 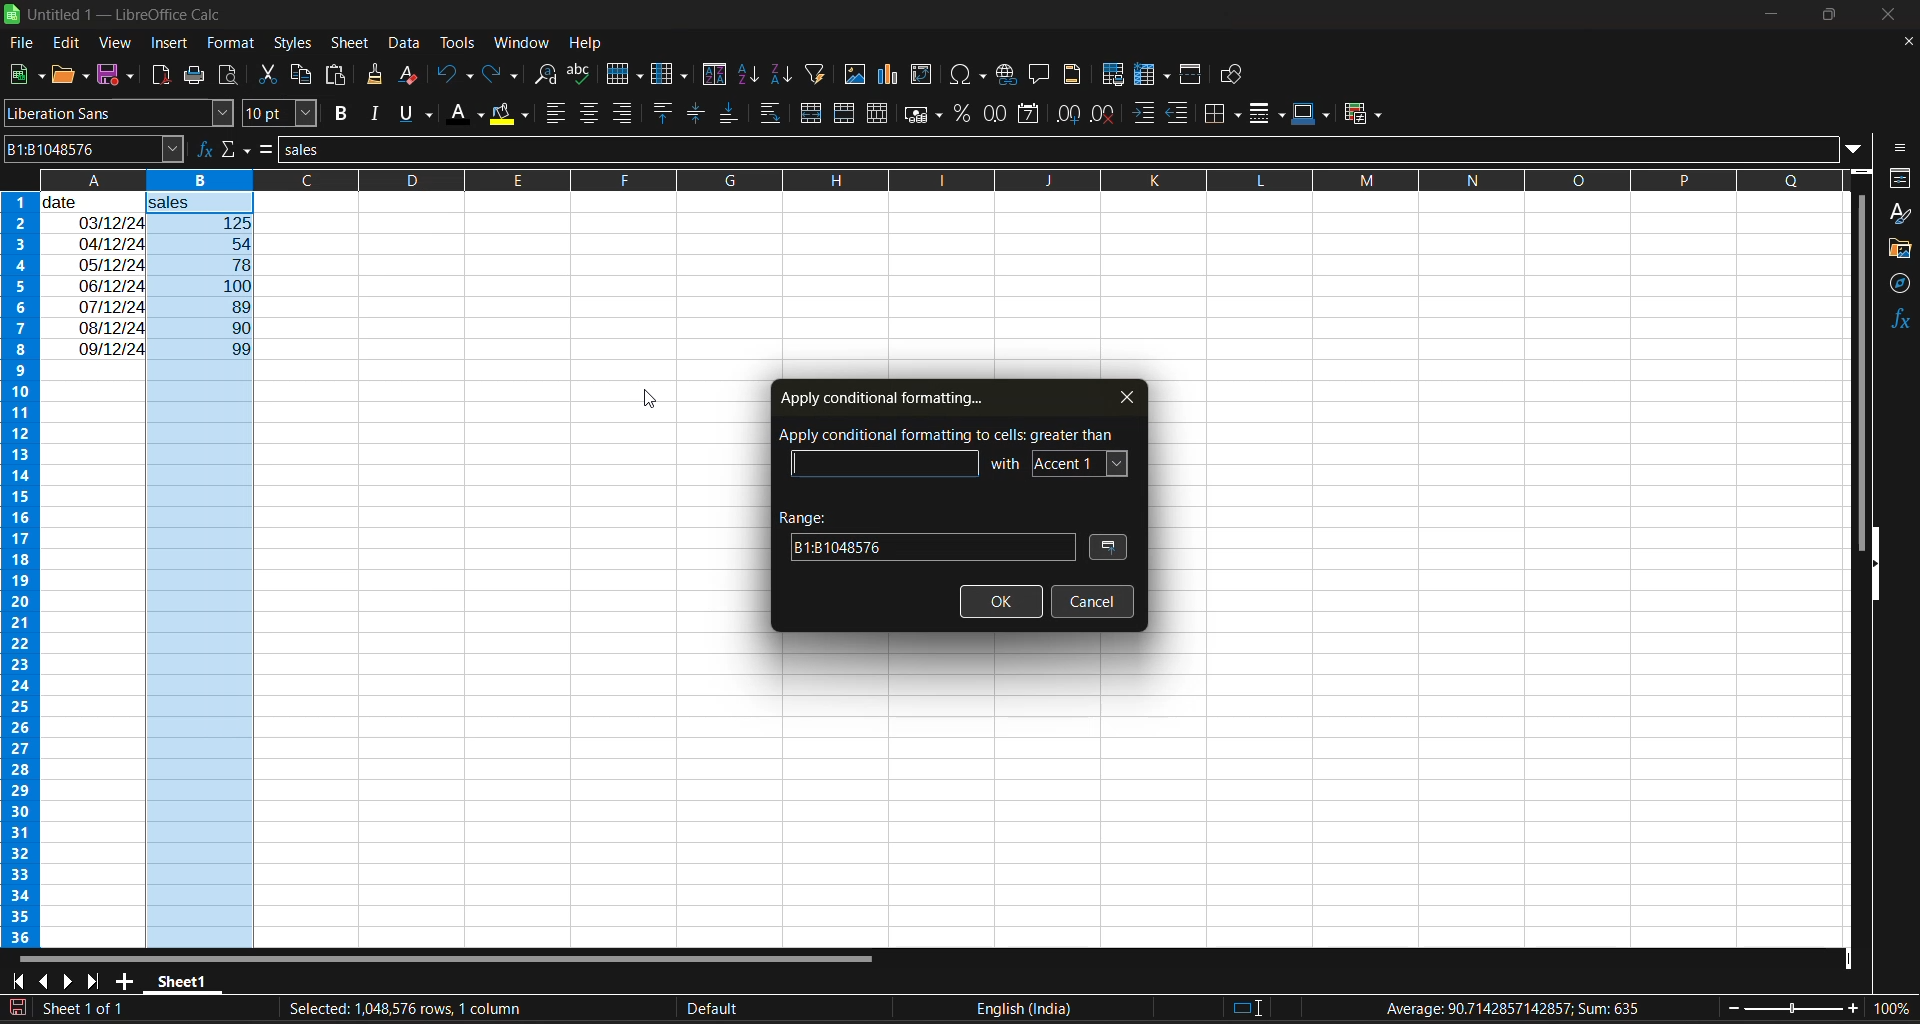 I want to click on copy, so click(x=304, y=74).